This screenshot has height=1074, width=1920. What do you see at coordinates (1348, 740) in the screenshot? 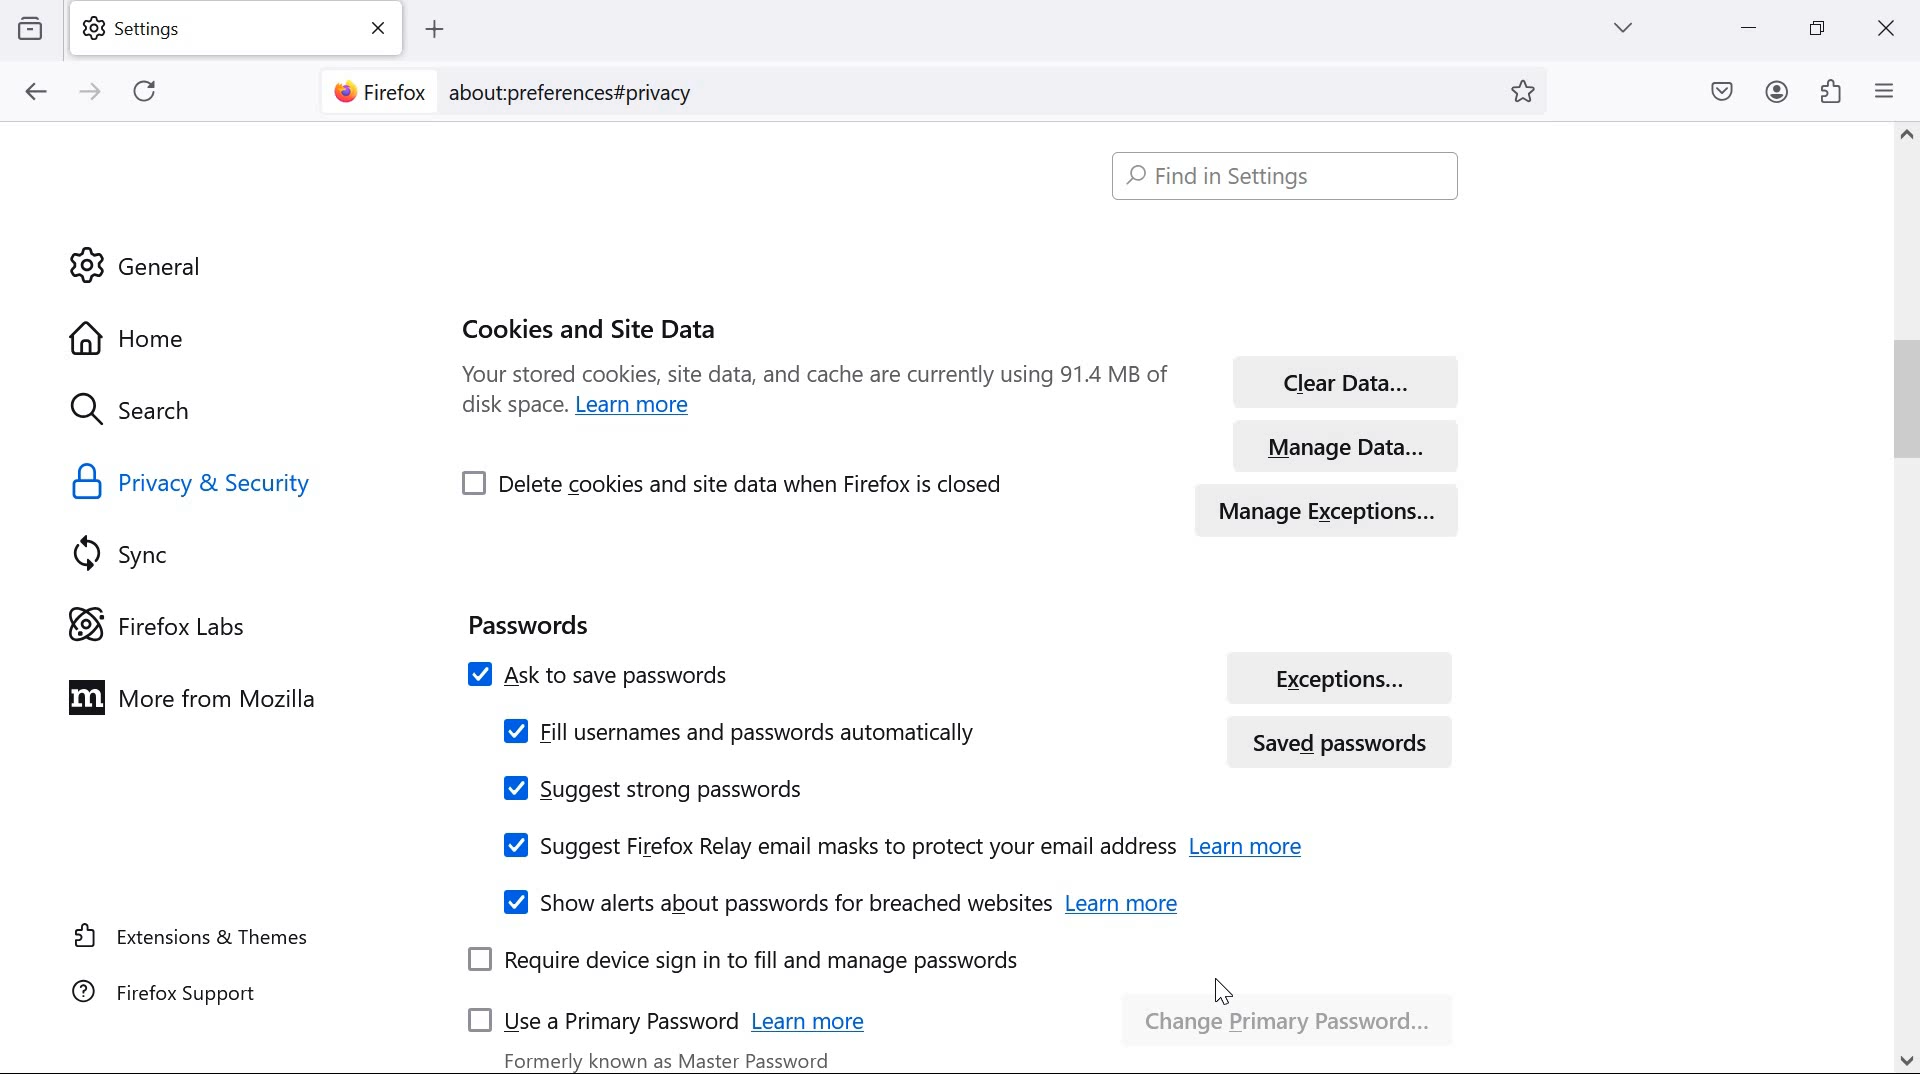
I see `Saved passwords` at bounding box center [1348, 740].